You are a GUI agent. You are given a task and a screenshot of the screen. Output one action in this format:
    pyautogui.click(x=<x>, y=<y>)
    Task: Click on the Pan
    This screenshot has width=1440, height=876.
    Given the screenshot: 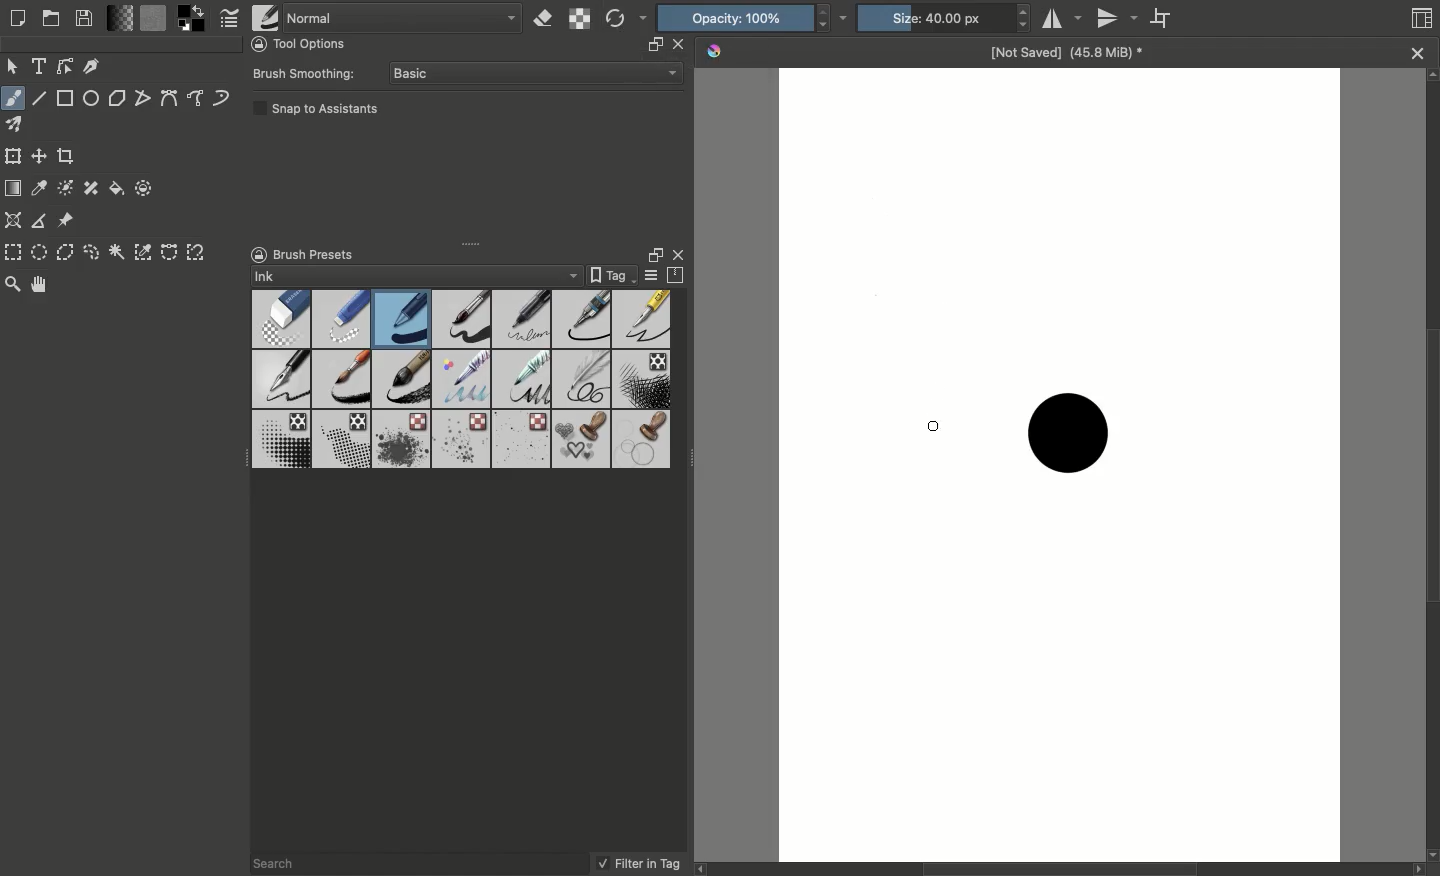 What is the action you would take?
    pyautogui.click(x=46, y=285)
    